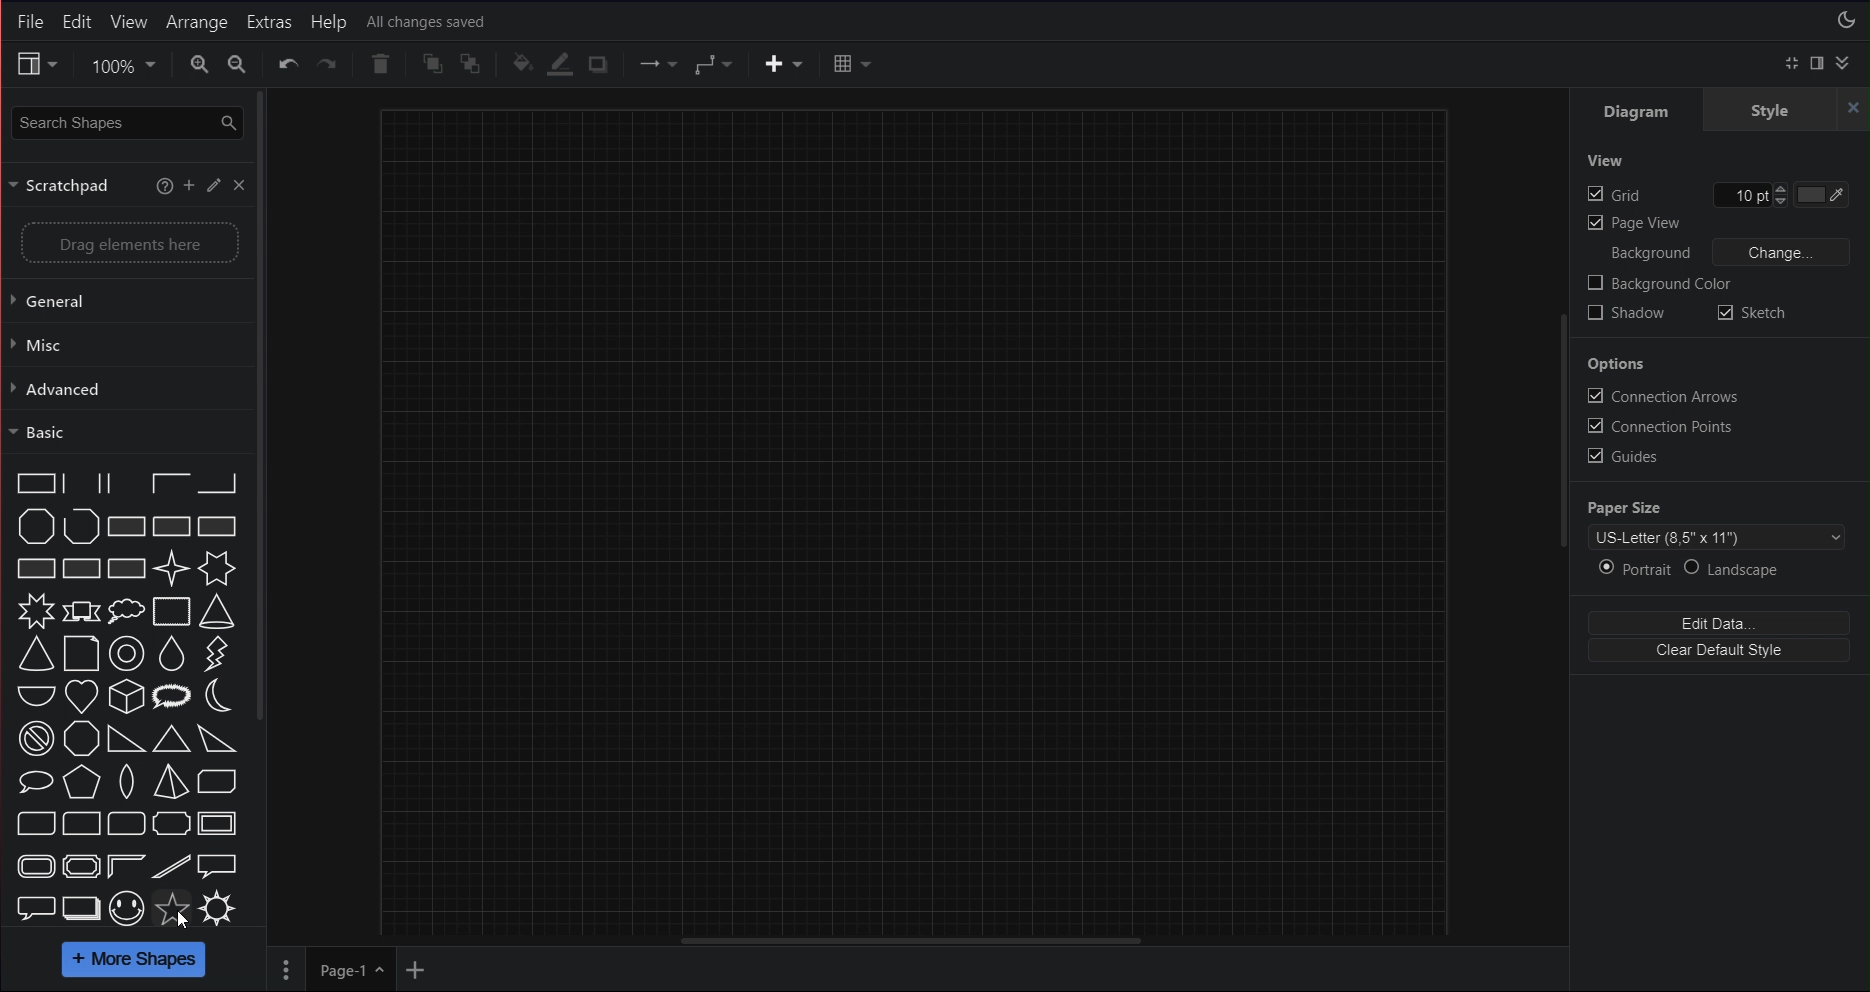 The width and height of the screenshot is (1870, 992). What do you see at coordinates (327, 23) in the screenshot?
I see `Help` at bounding box center [327, 23].